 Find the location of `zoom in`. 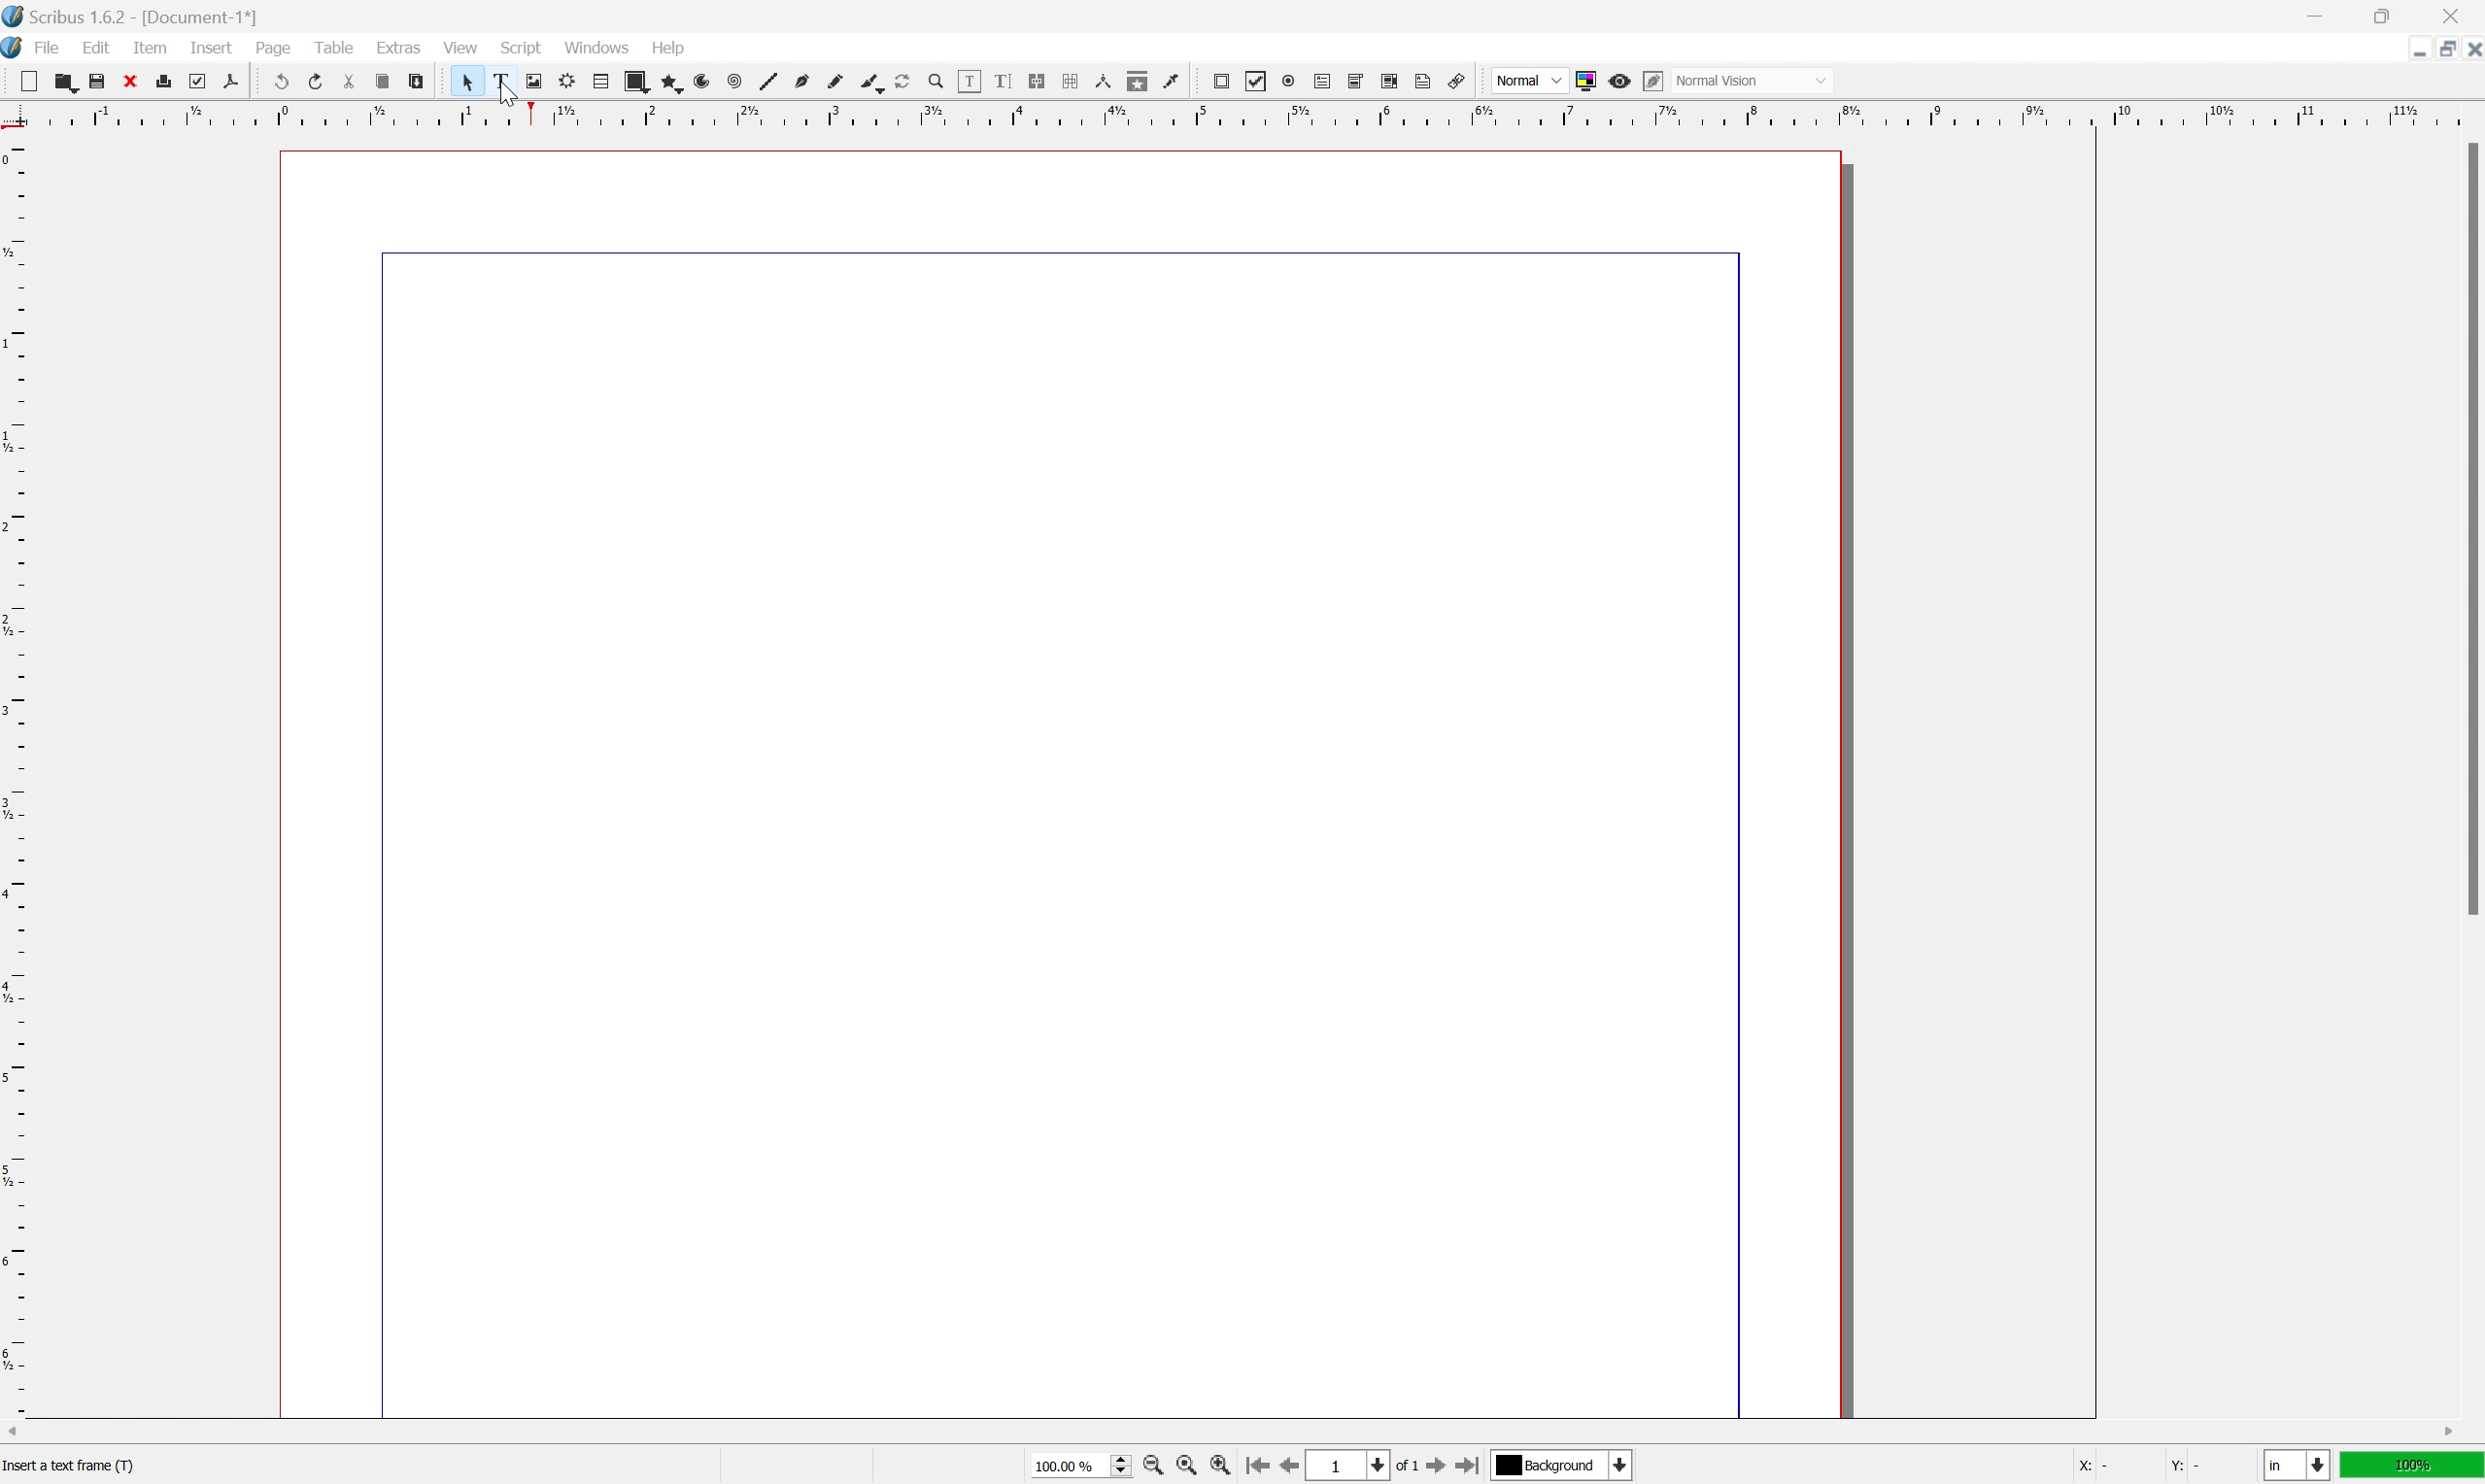

zoom in is located at coordinates (1154, 1468).